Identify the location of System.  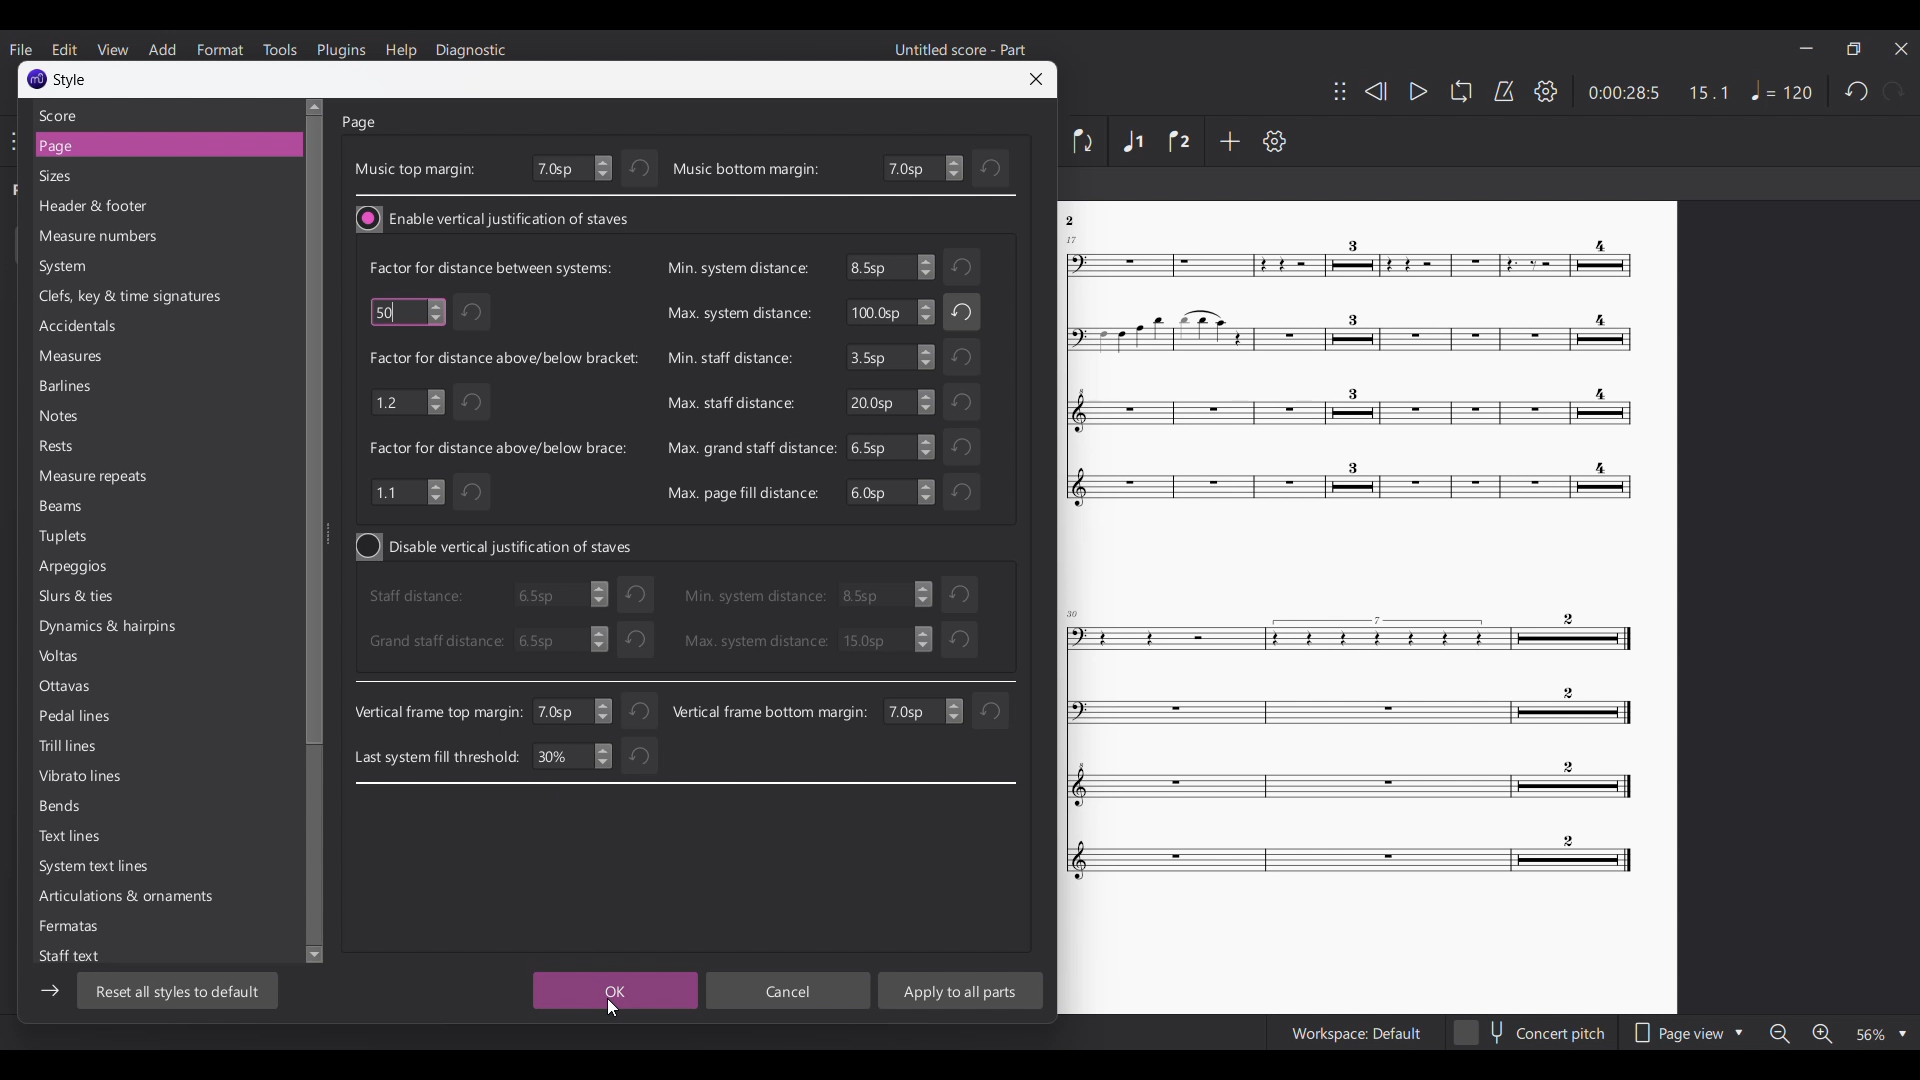
(131, 267).